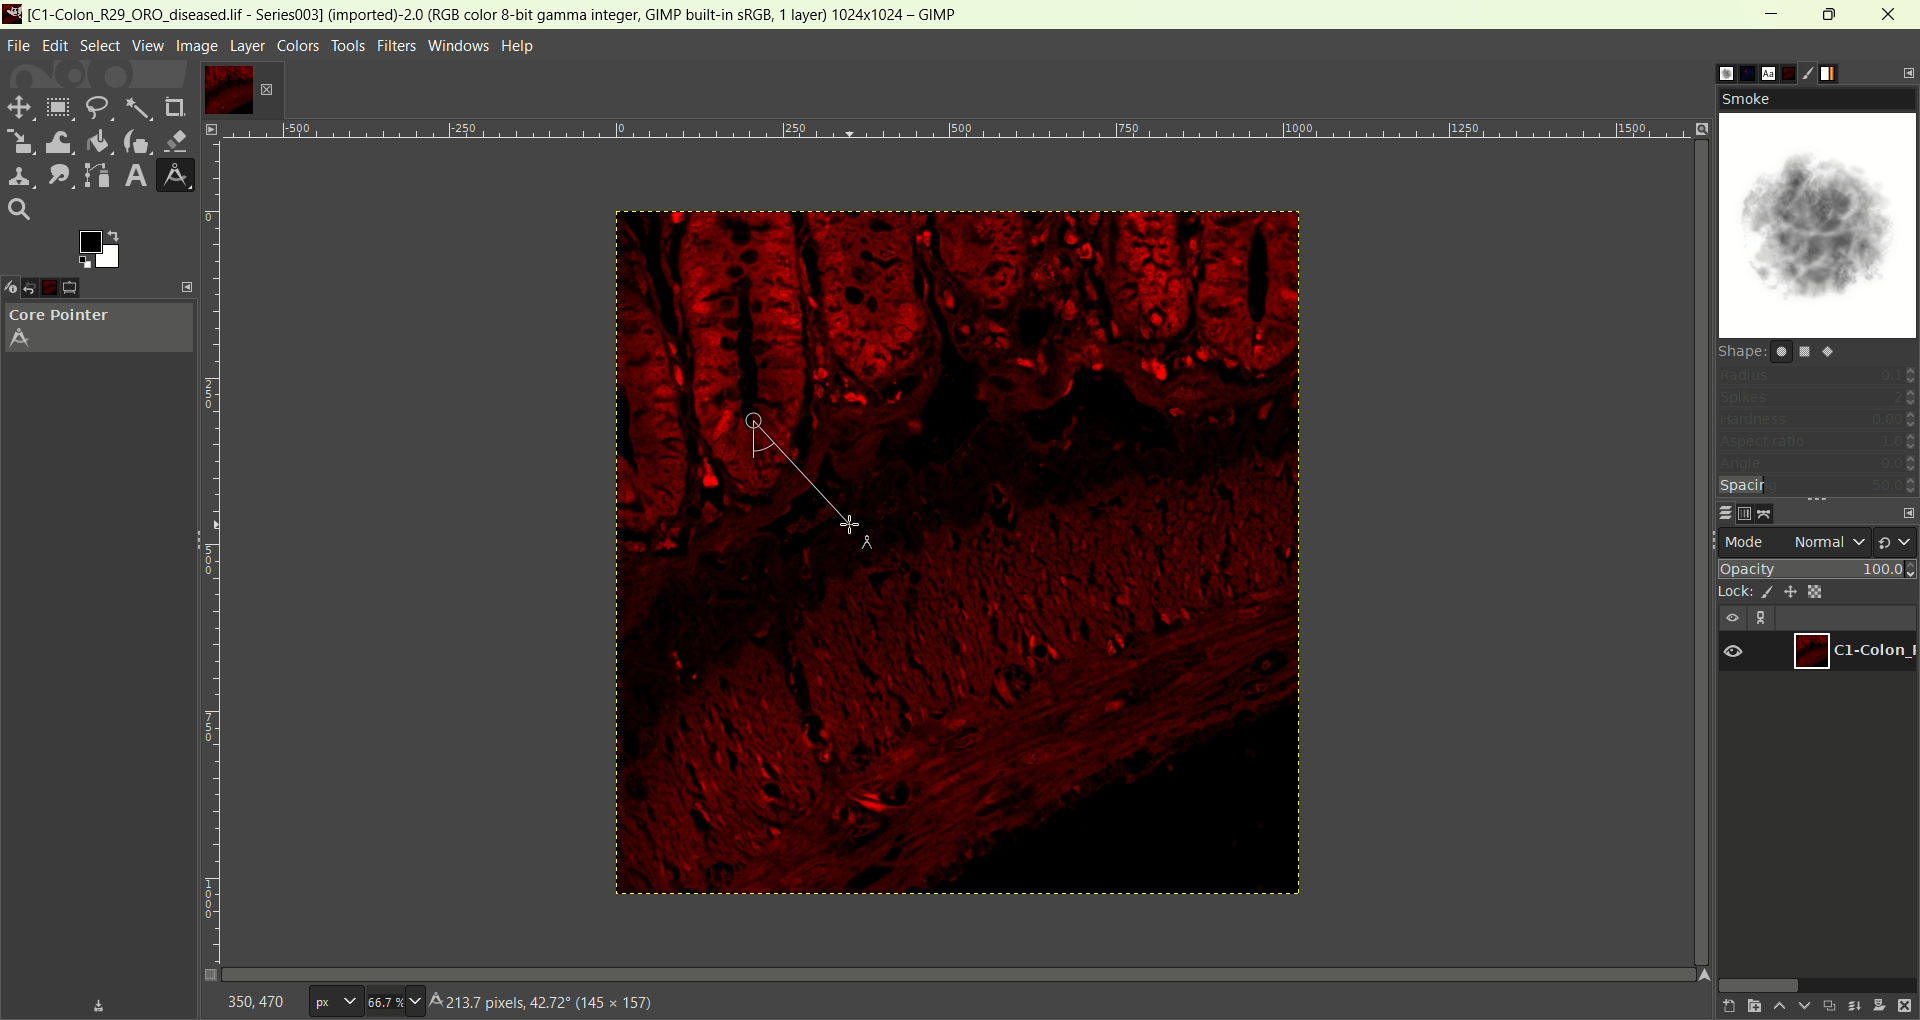 This screenshot has height=1020, width=1920. What do you see at coordinates (1759, 72) in the screenshot?
I see `font` at bounding box center [1759, 72].